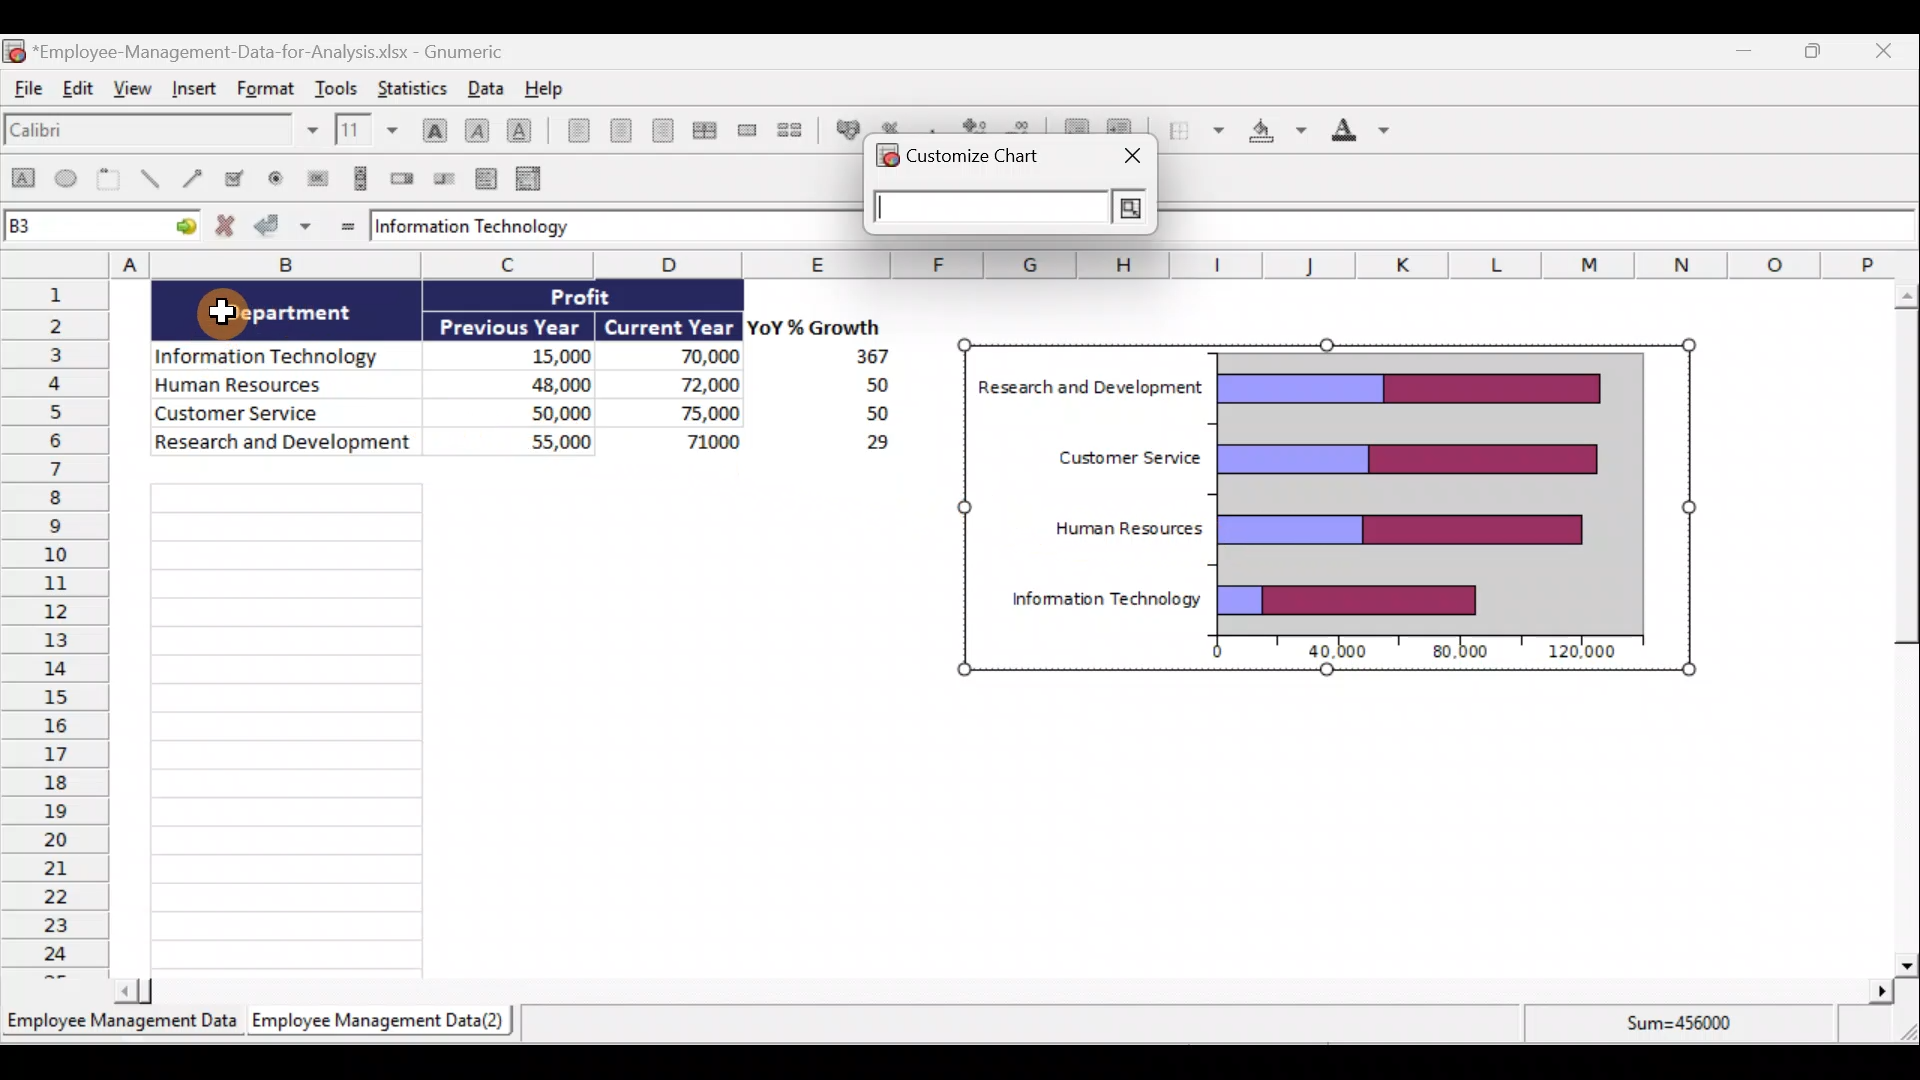 The width and height of the screenshot is (1920, 1080). Describe the element at coordinates (1008, 211) in the screenshot. I see `Cell range selector` at that location.